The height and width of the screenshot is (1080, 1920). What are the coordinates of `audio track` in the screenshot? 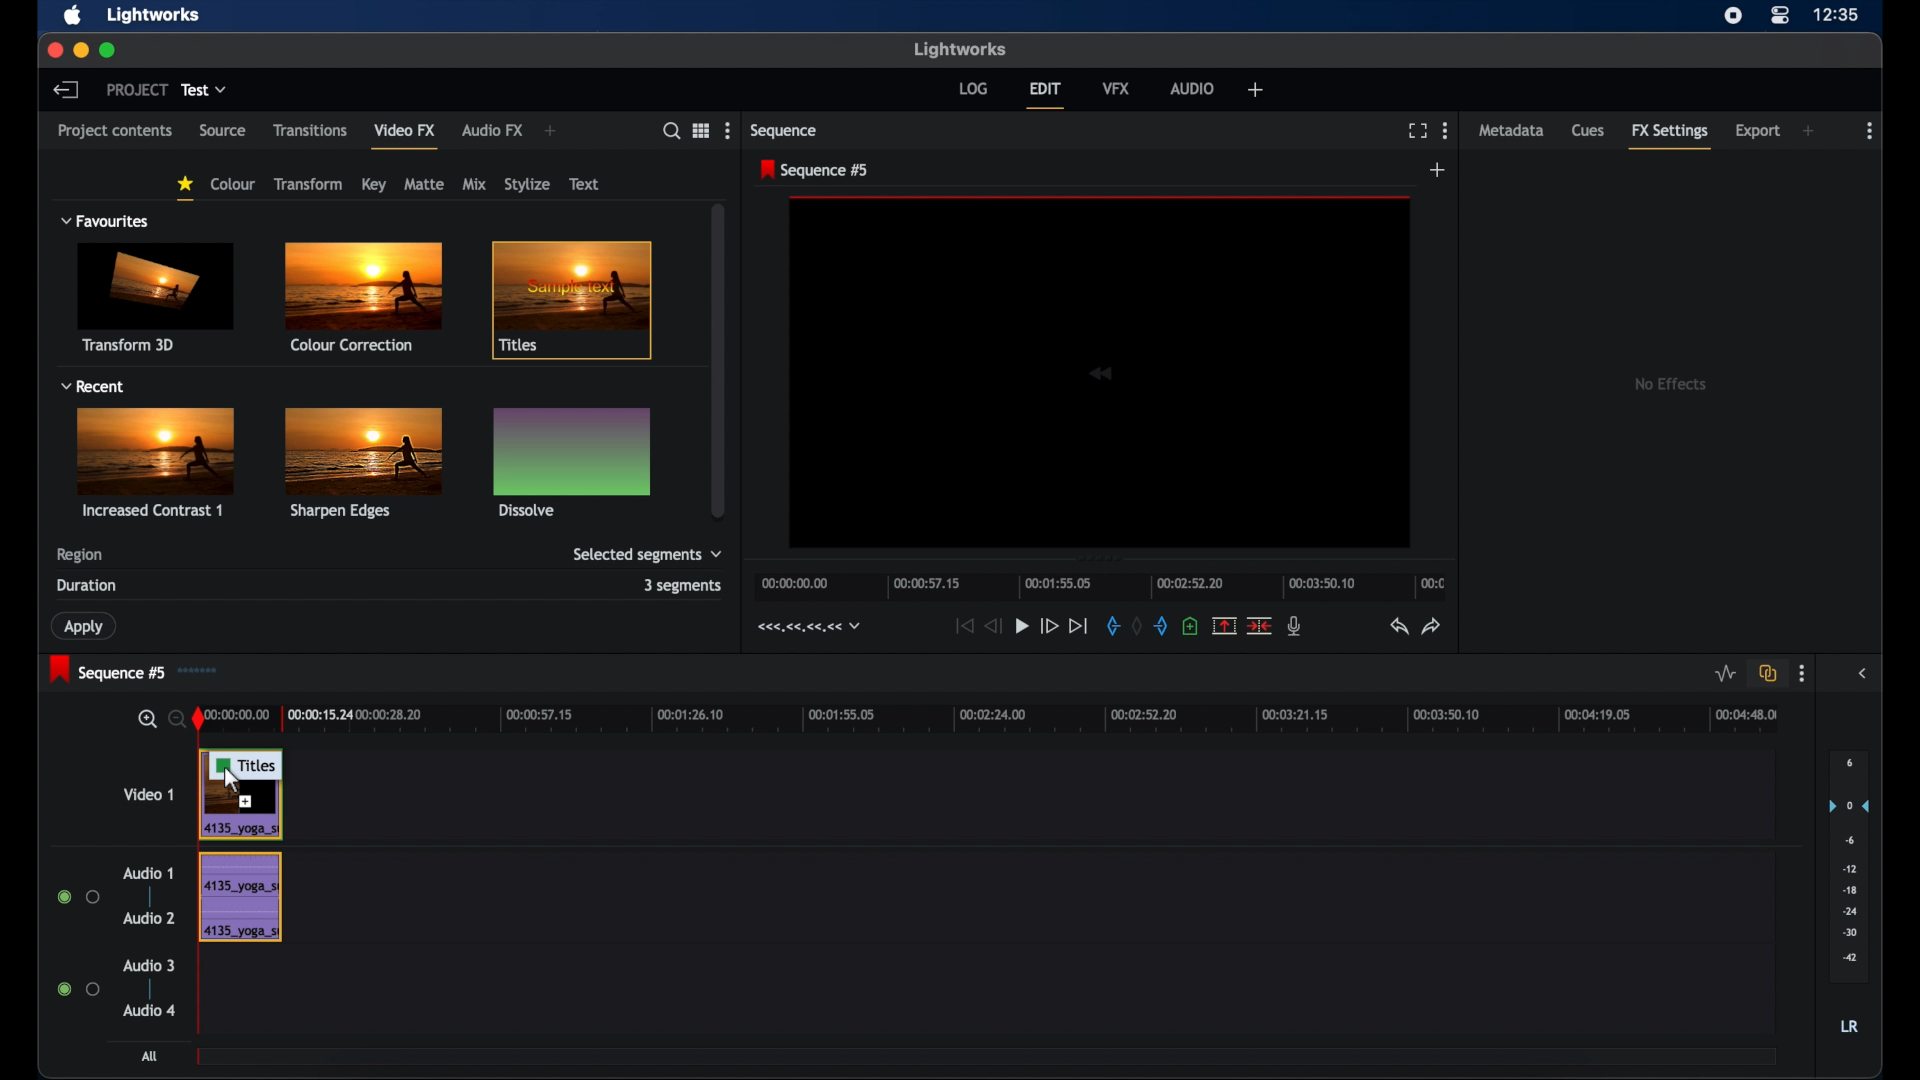 It's located at (240, 897).